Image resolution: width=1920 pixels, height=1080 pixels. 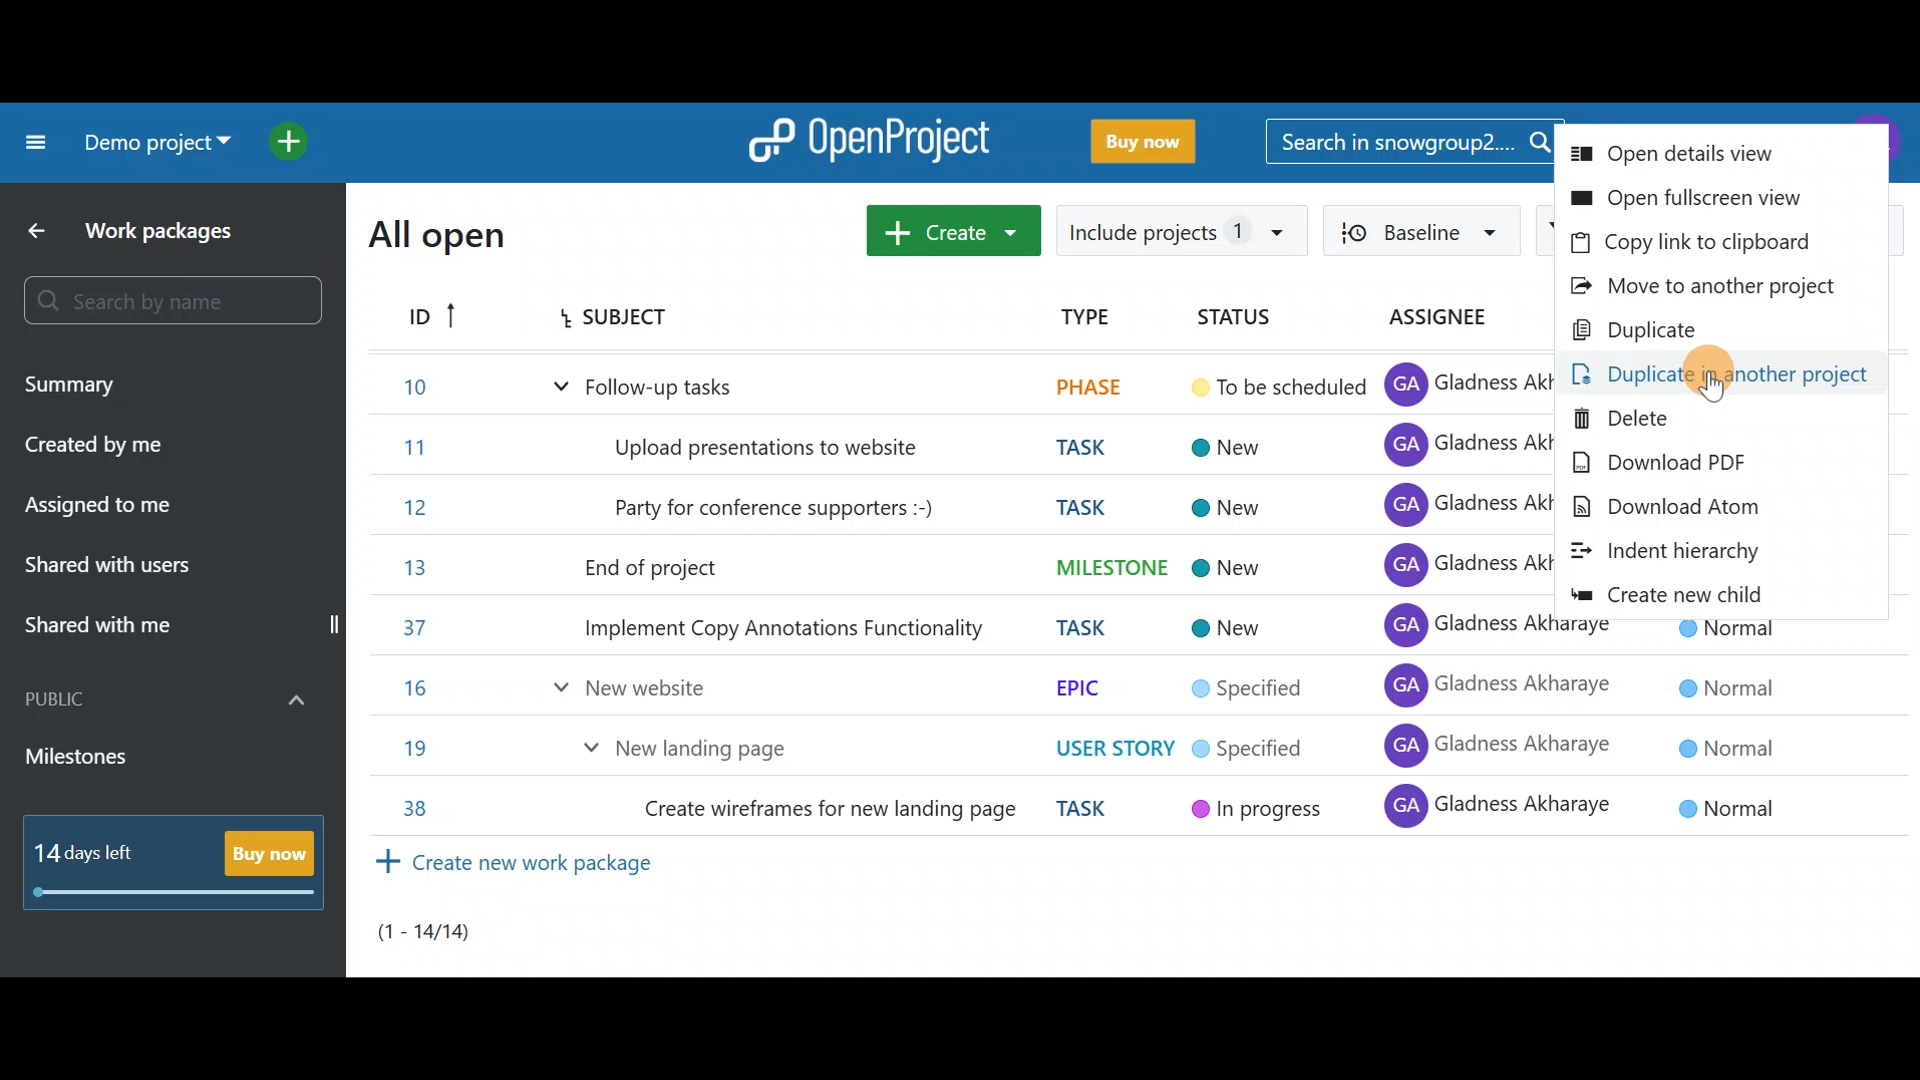 I want to click on TASK, so click(x=1067, y=446).